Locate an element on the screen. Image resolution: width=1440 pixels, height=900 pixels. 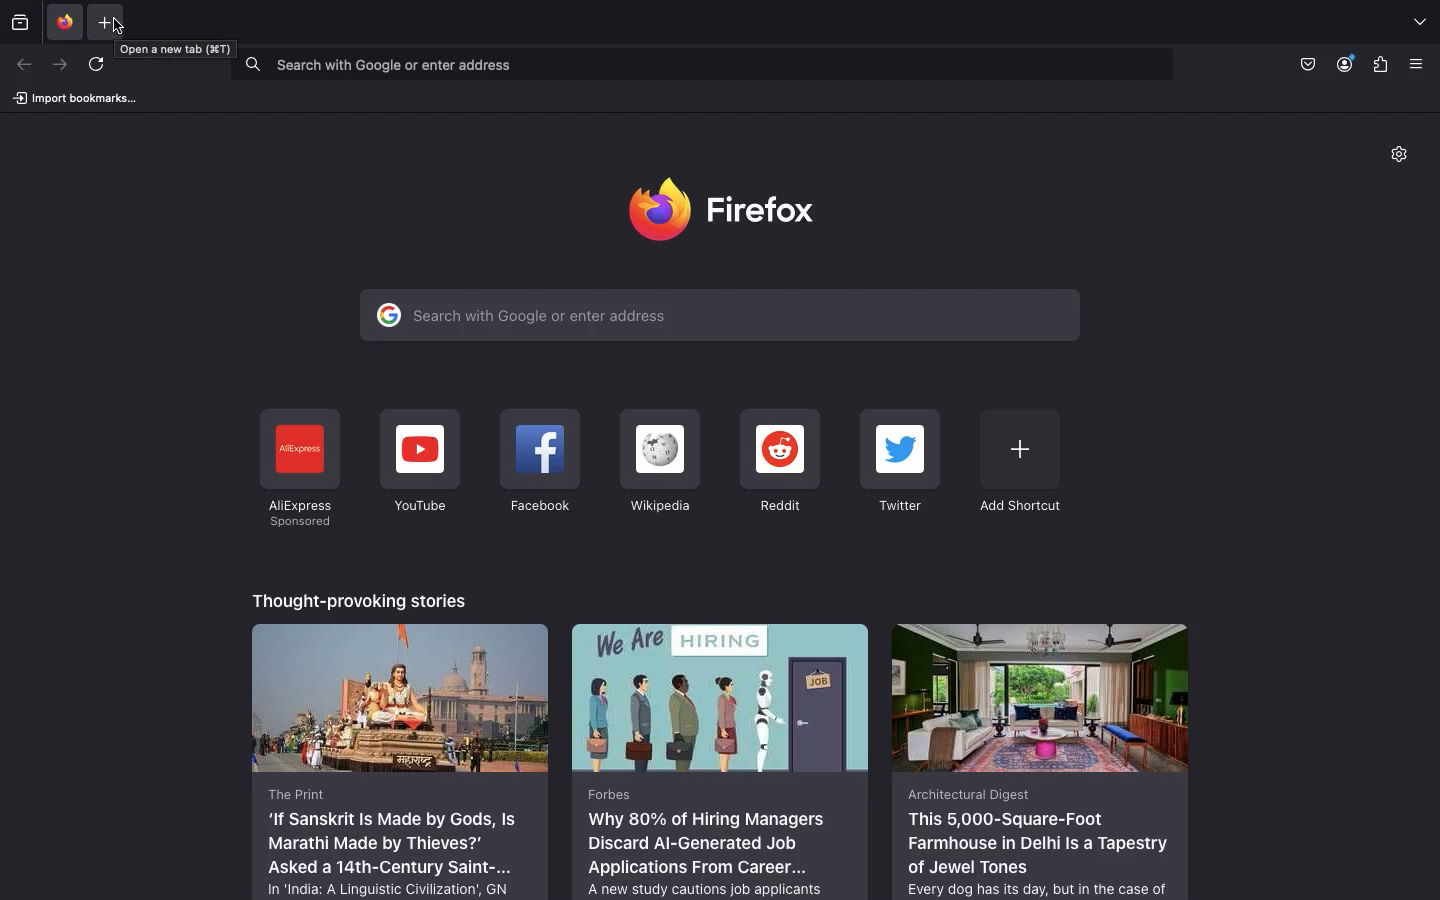
Thought-provoking stories is located at coordinates (362, 598).